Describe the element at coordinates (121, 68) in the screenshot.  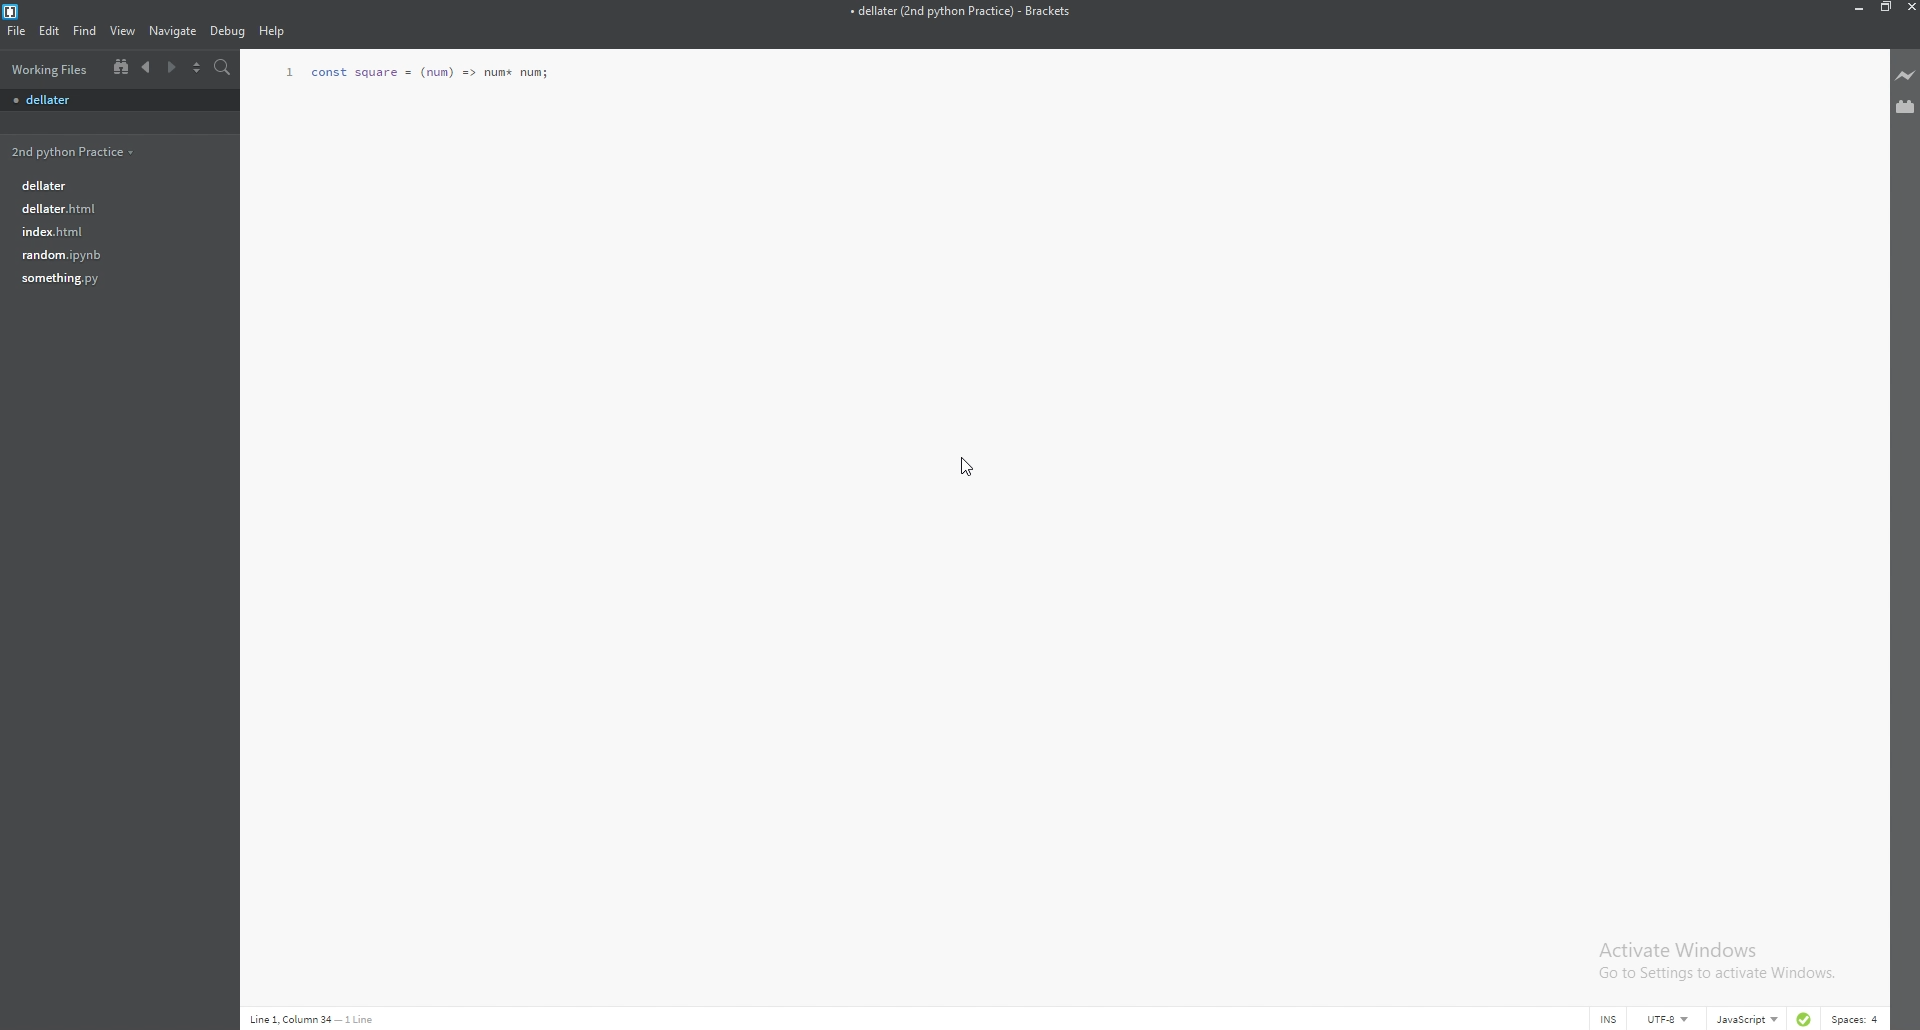
I see `tree view` at that location.